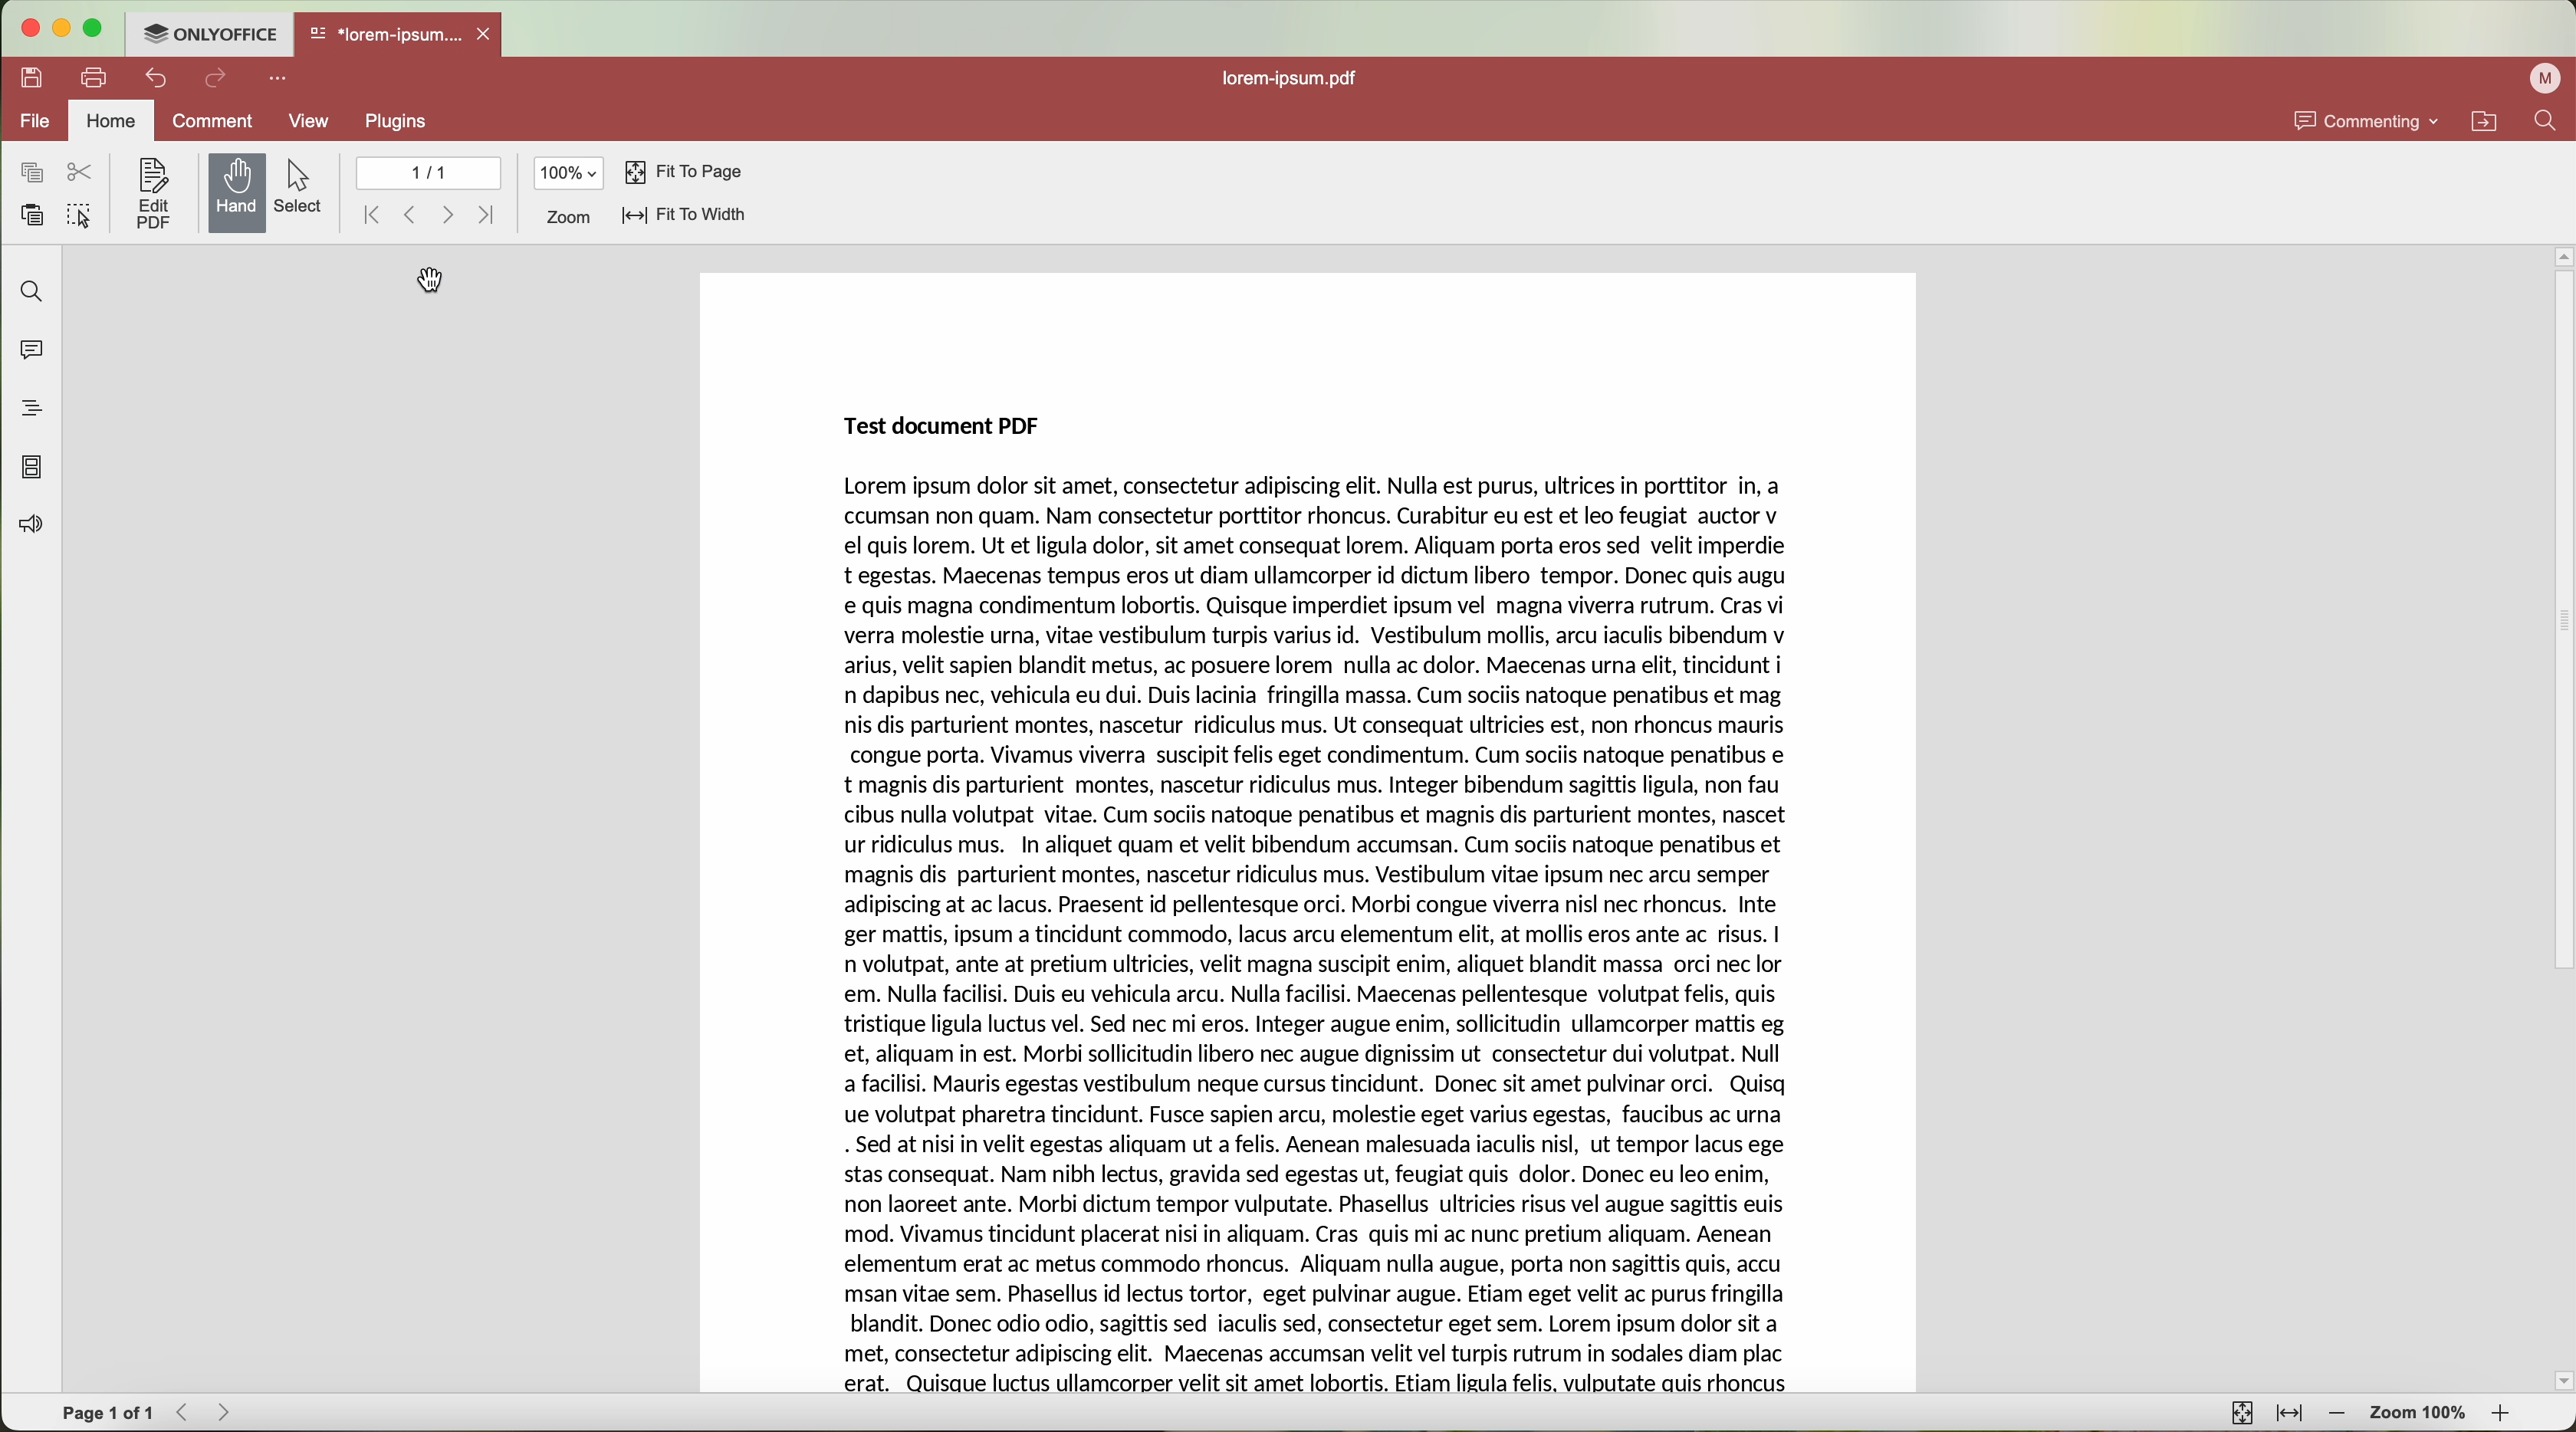  Describe the element at coordinates (93, 28) in the screenshot. I see `maximize program` at that location.